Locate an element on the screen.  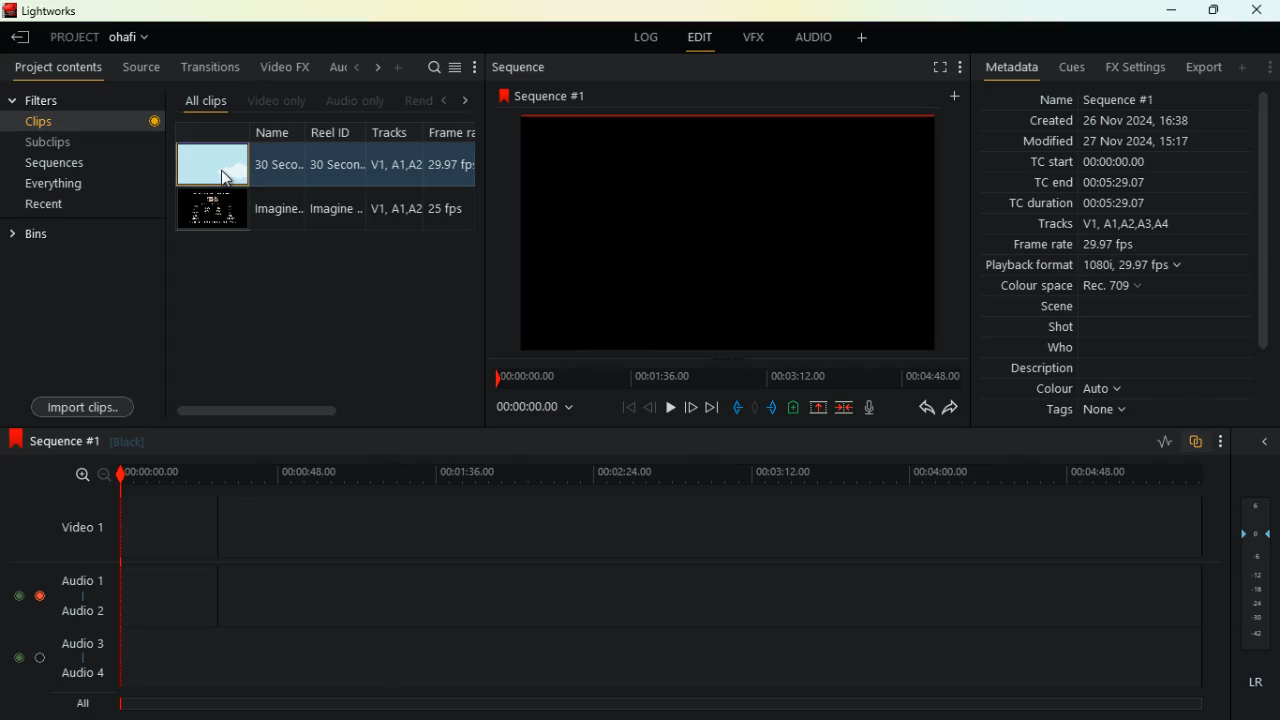
name is located at coordinates (1092, 99).